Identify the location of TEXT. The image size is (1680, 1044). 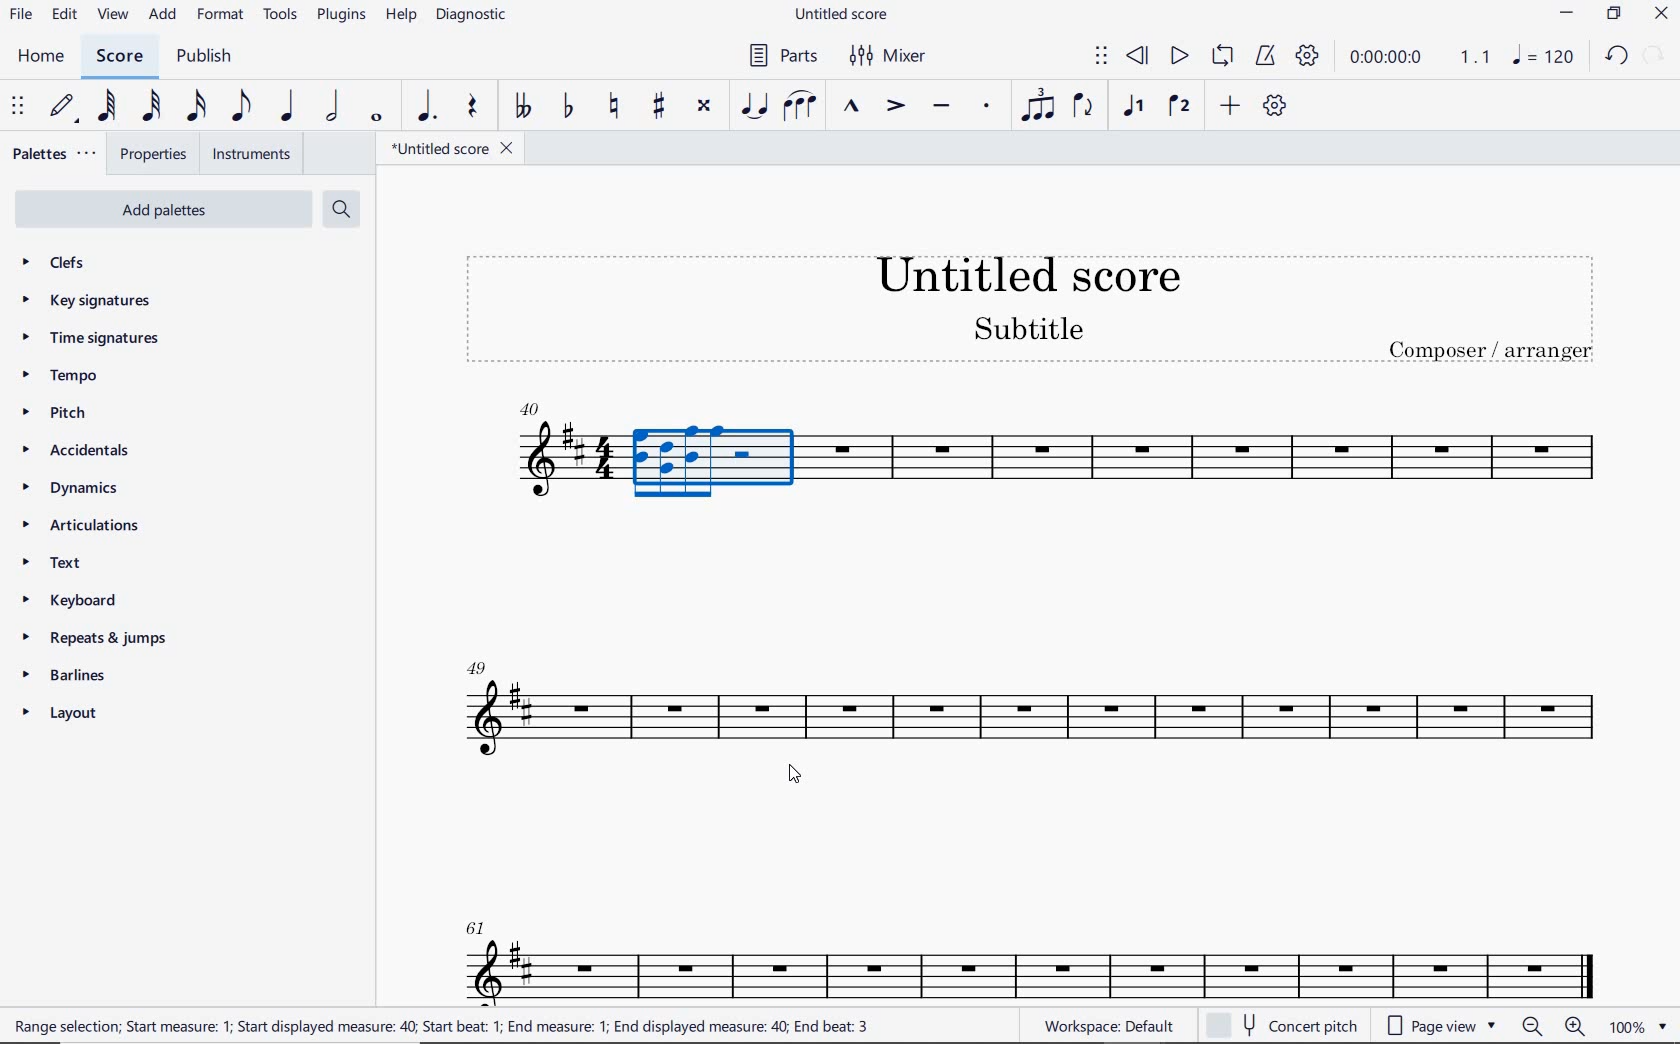
(57, 565).